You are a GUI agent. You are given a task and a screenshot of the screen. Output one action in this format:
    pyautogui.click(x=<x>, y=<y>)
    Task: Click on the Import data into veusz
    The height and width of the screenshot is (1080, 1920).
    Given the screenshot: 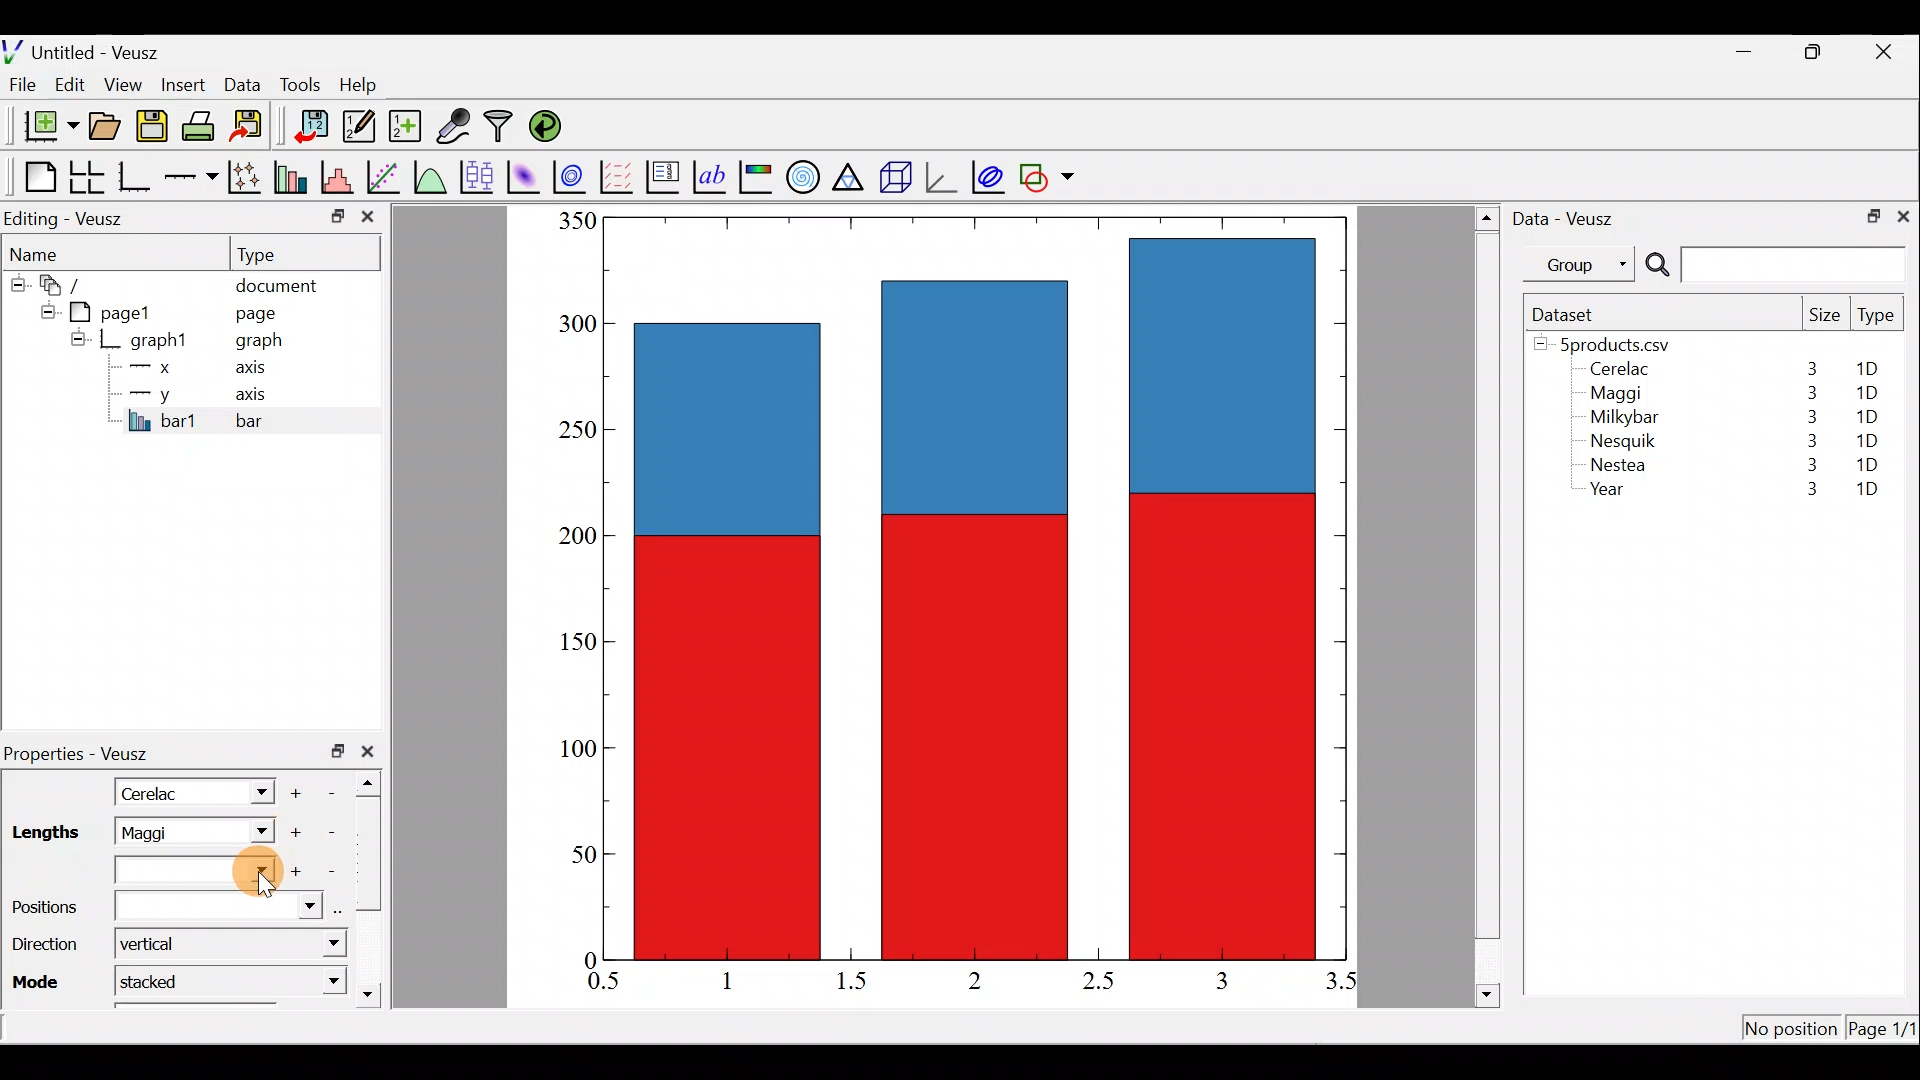 What is the action you would take?
    pyautogui.click(x=312, y=127)
    